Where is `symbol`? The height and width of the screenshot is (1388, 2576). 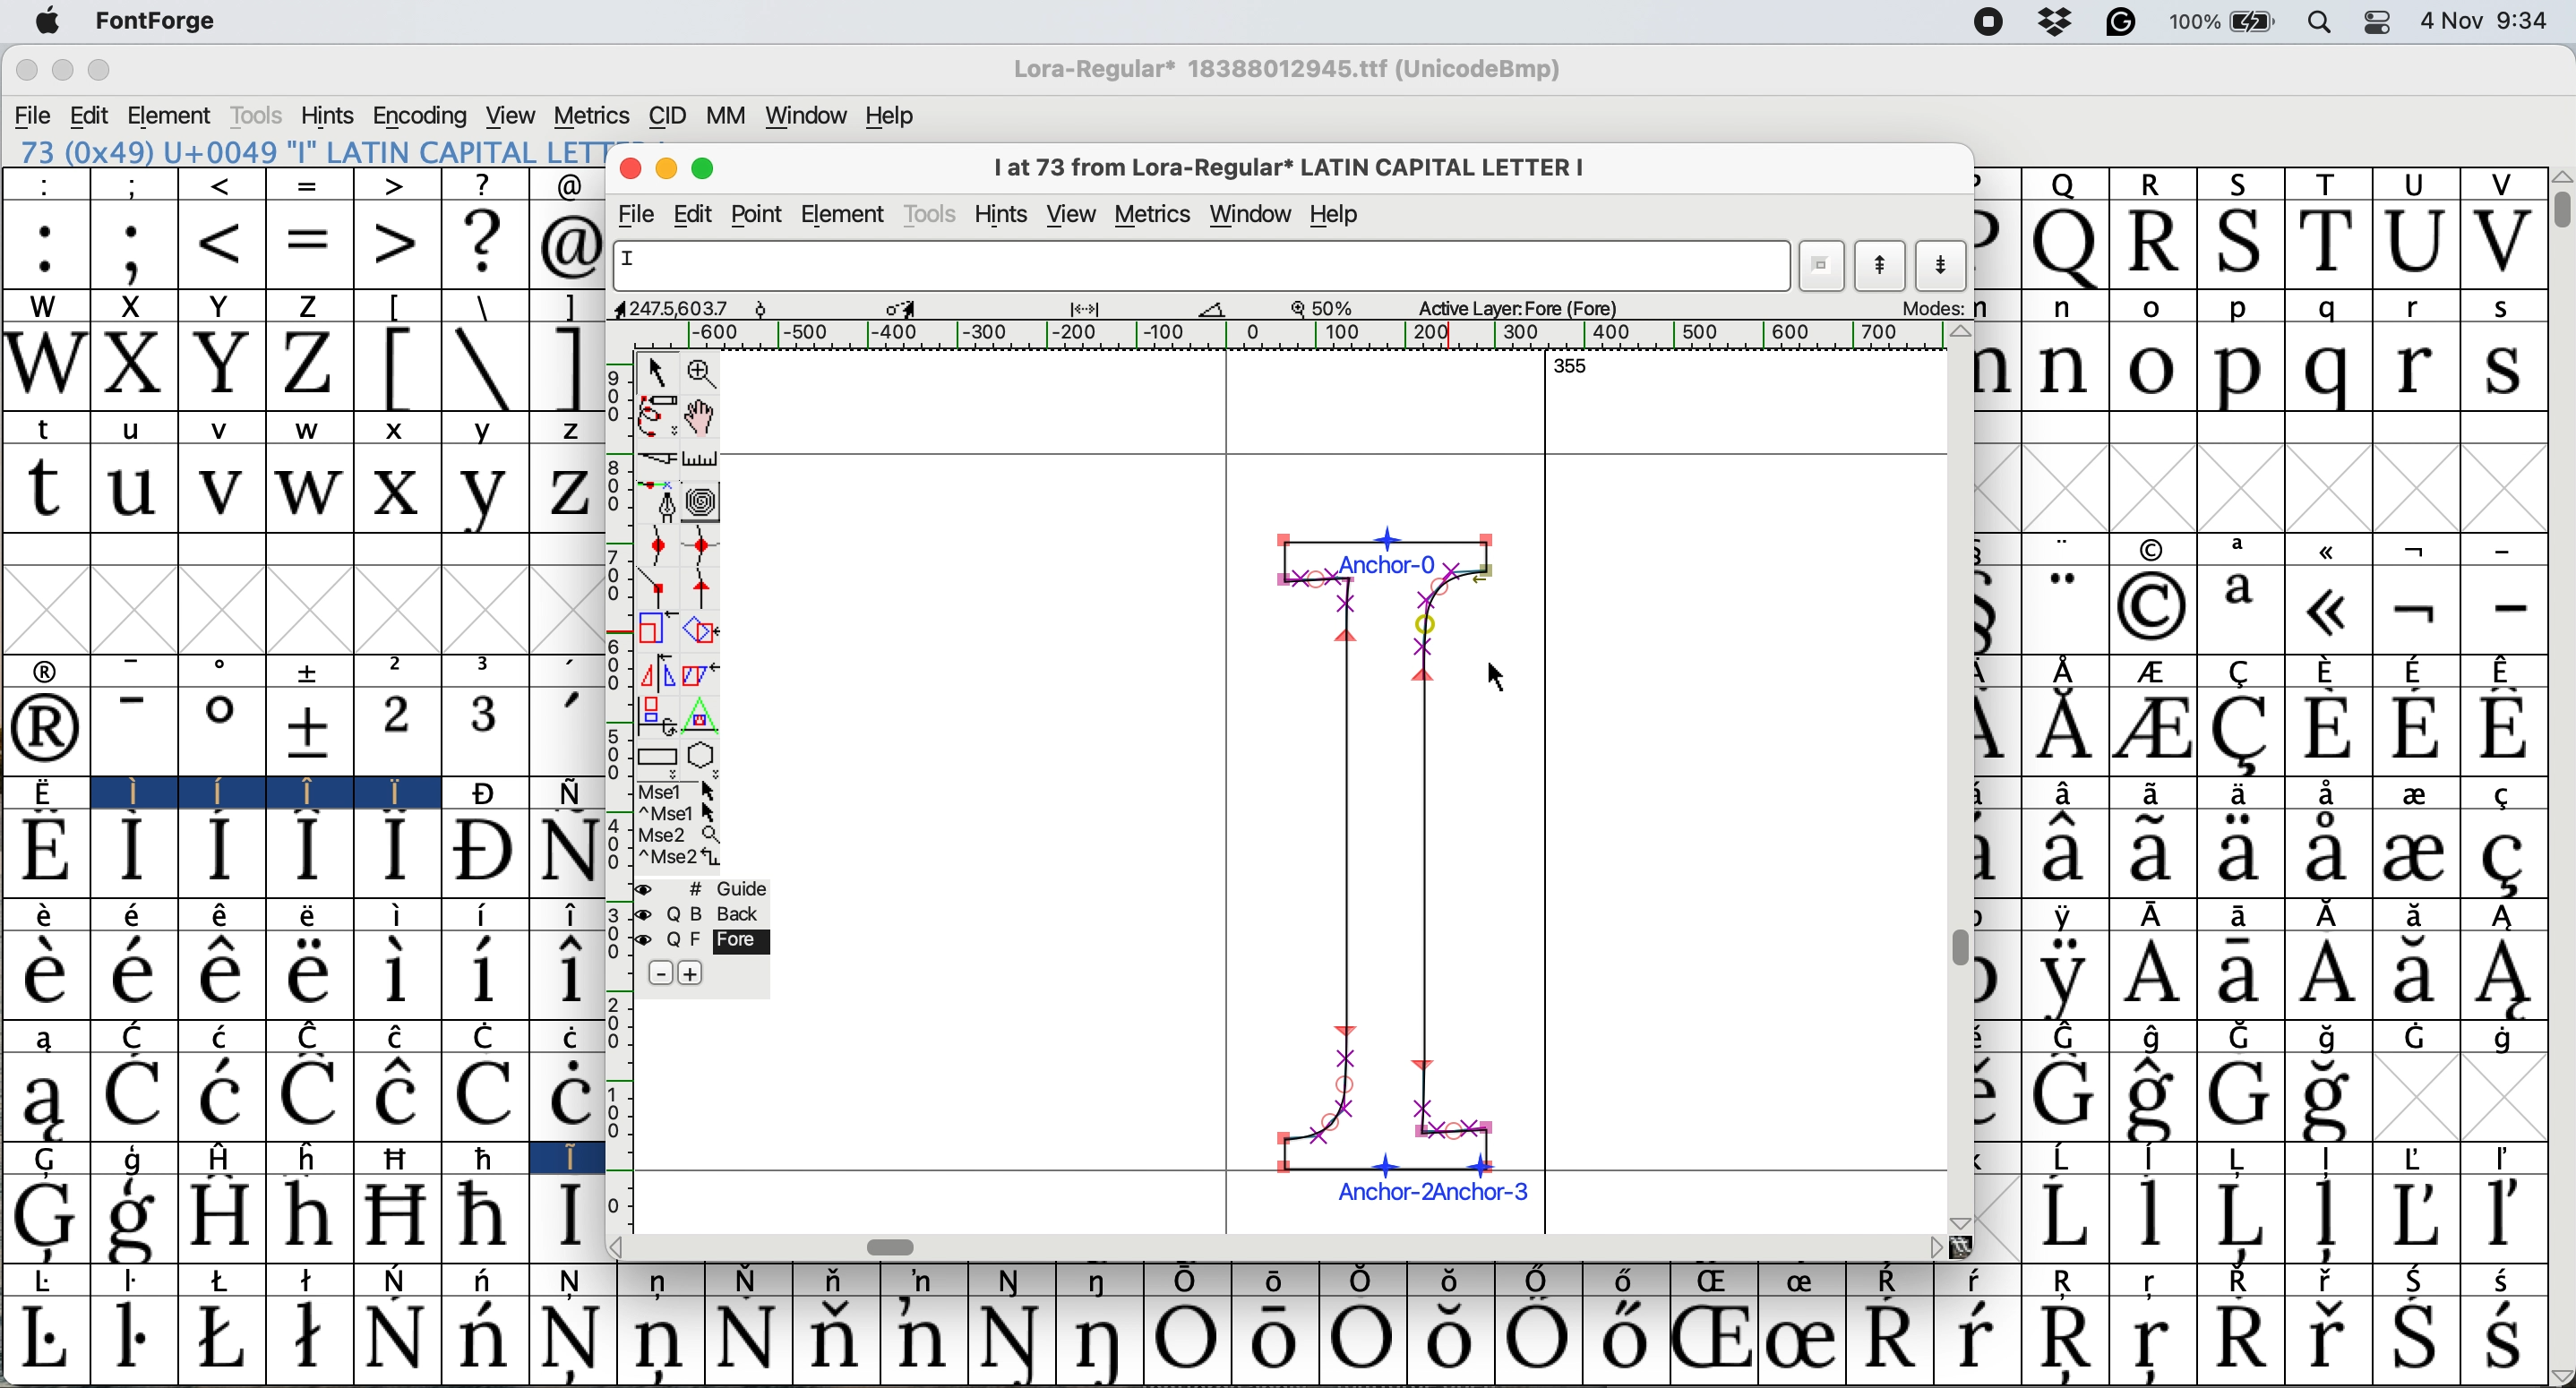
symbol is located at coordinates (2152, 548).